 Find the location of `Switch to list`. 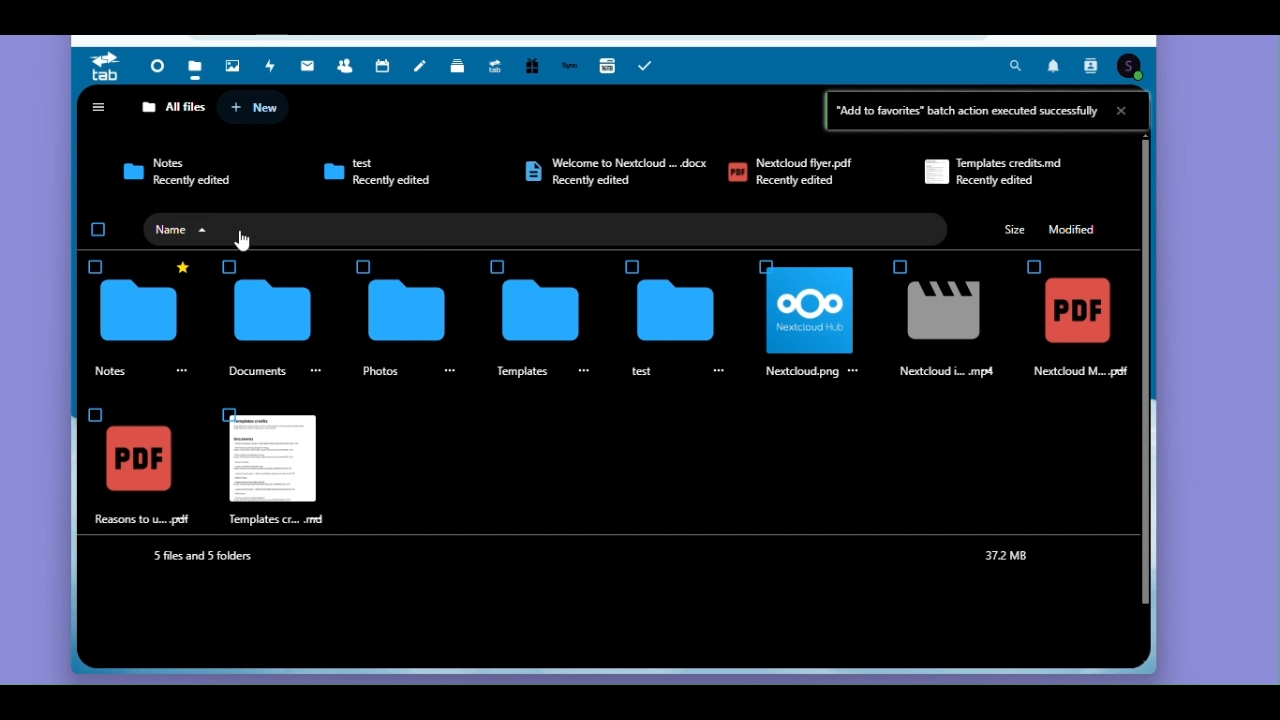

Switch to list is located at coordinates (1126, 106).